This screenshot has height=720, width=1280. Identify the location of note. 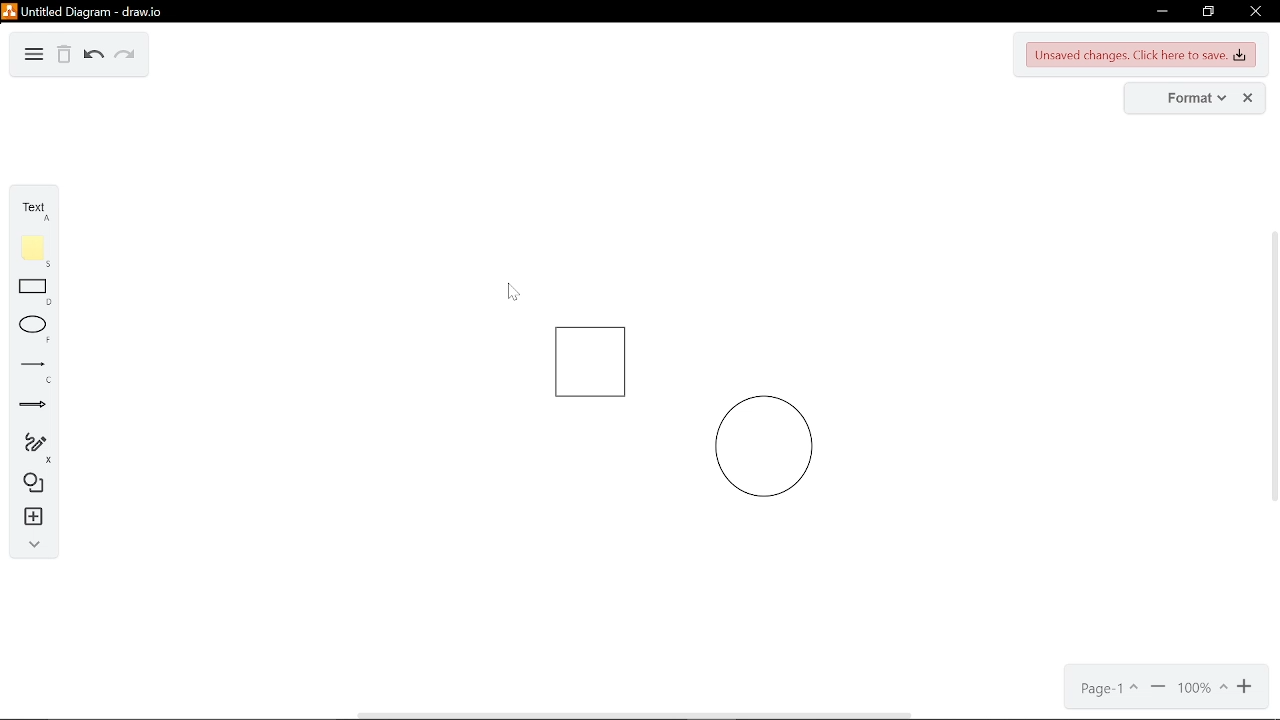
(31, 252).